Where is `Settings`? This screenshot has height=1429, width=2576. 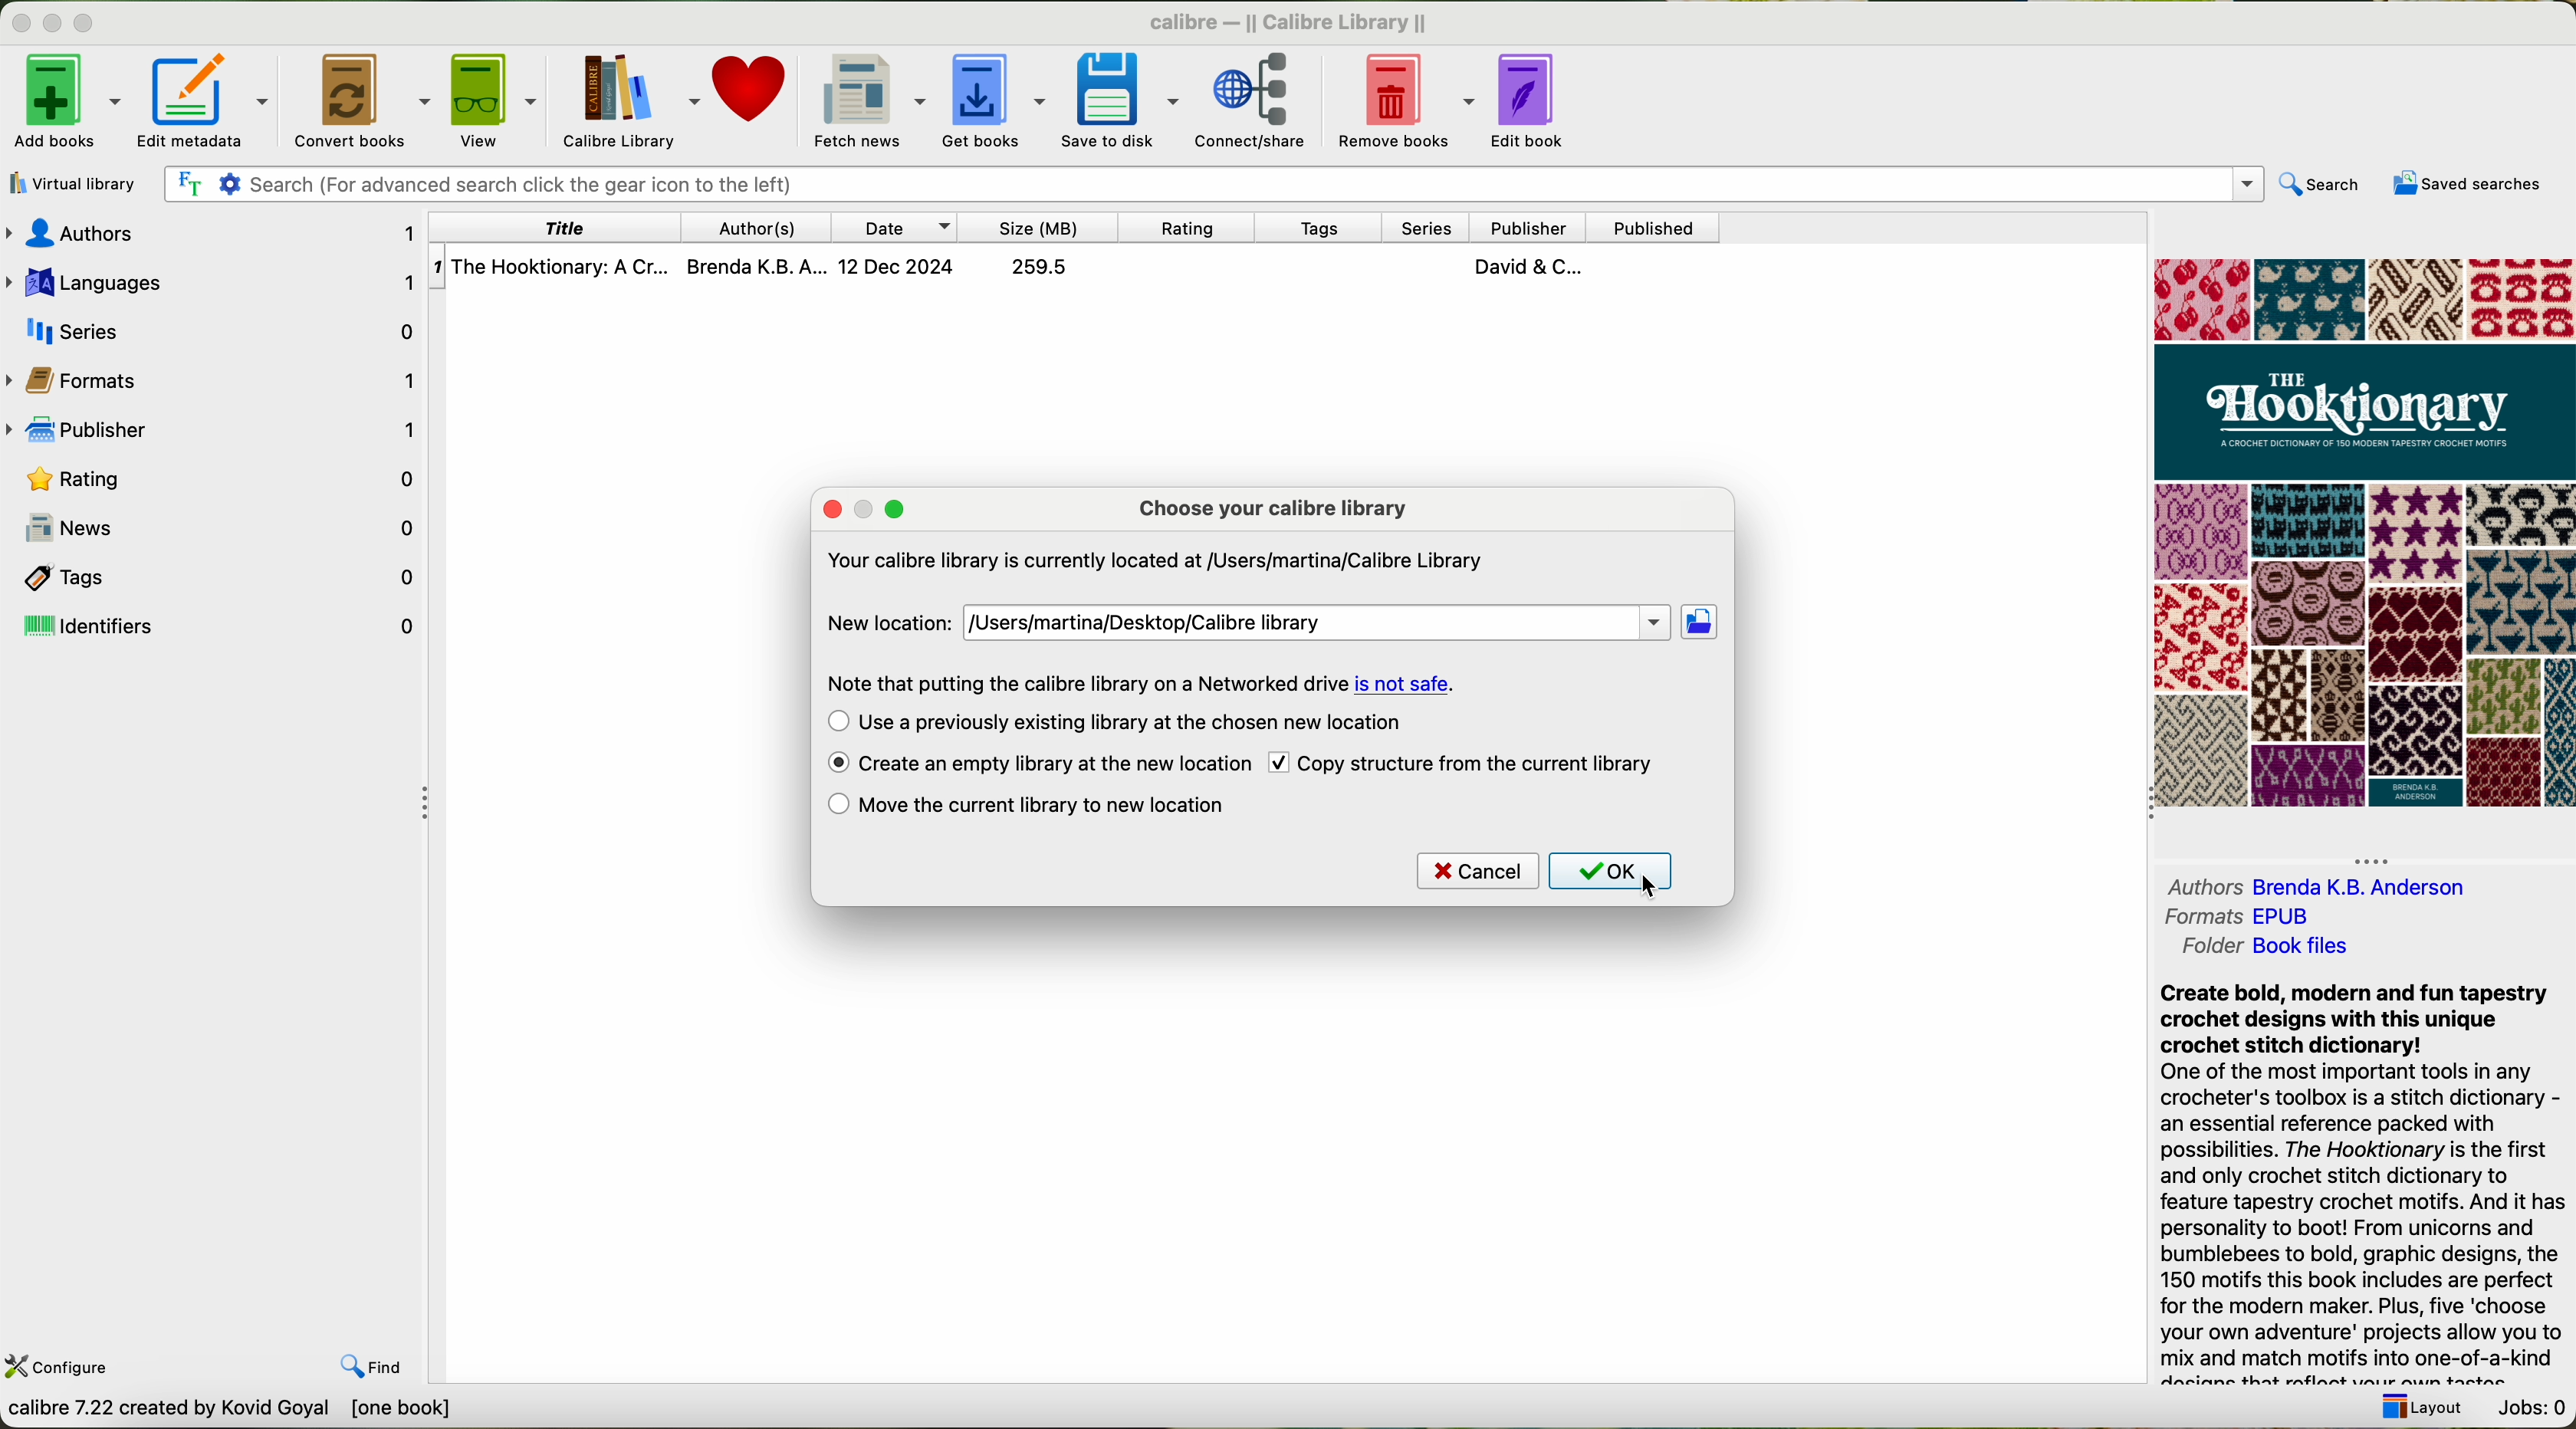 Settings is located at coordinates (232, 183).